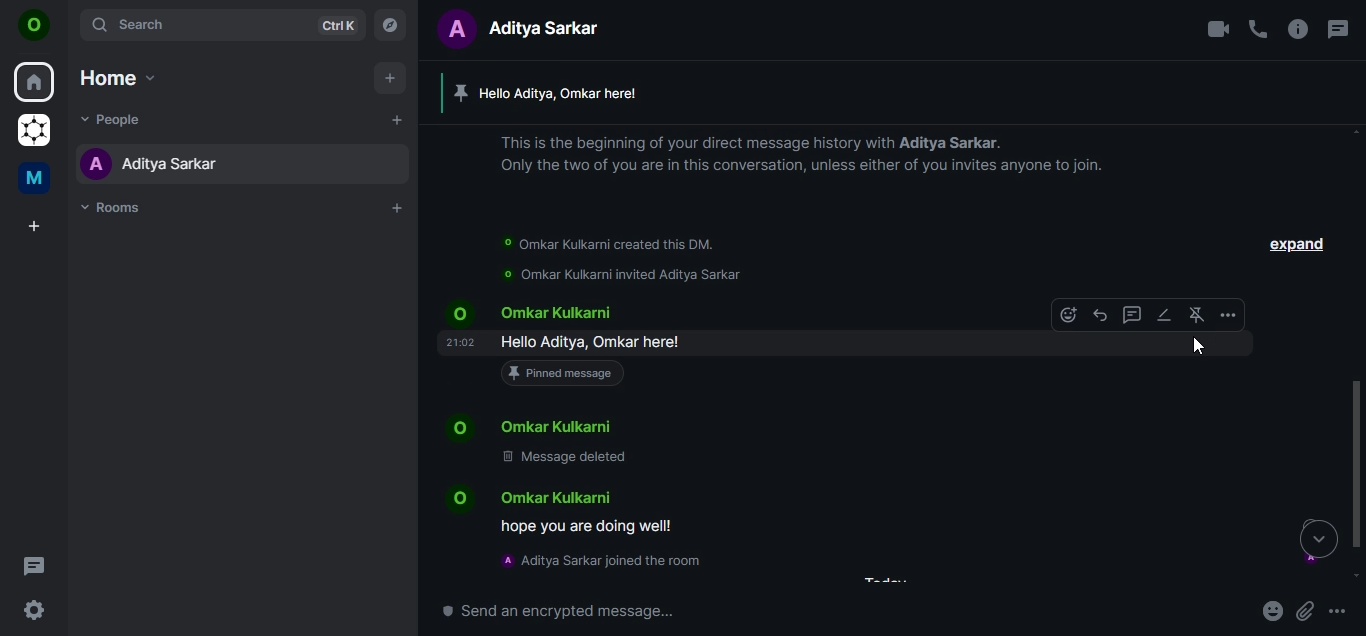  What do you see at coordinates (1101, 314) in the screenshot?
I see `reply` at bounding box center [1101, 314].